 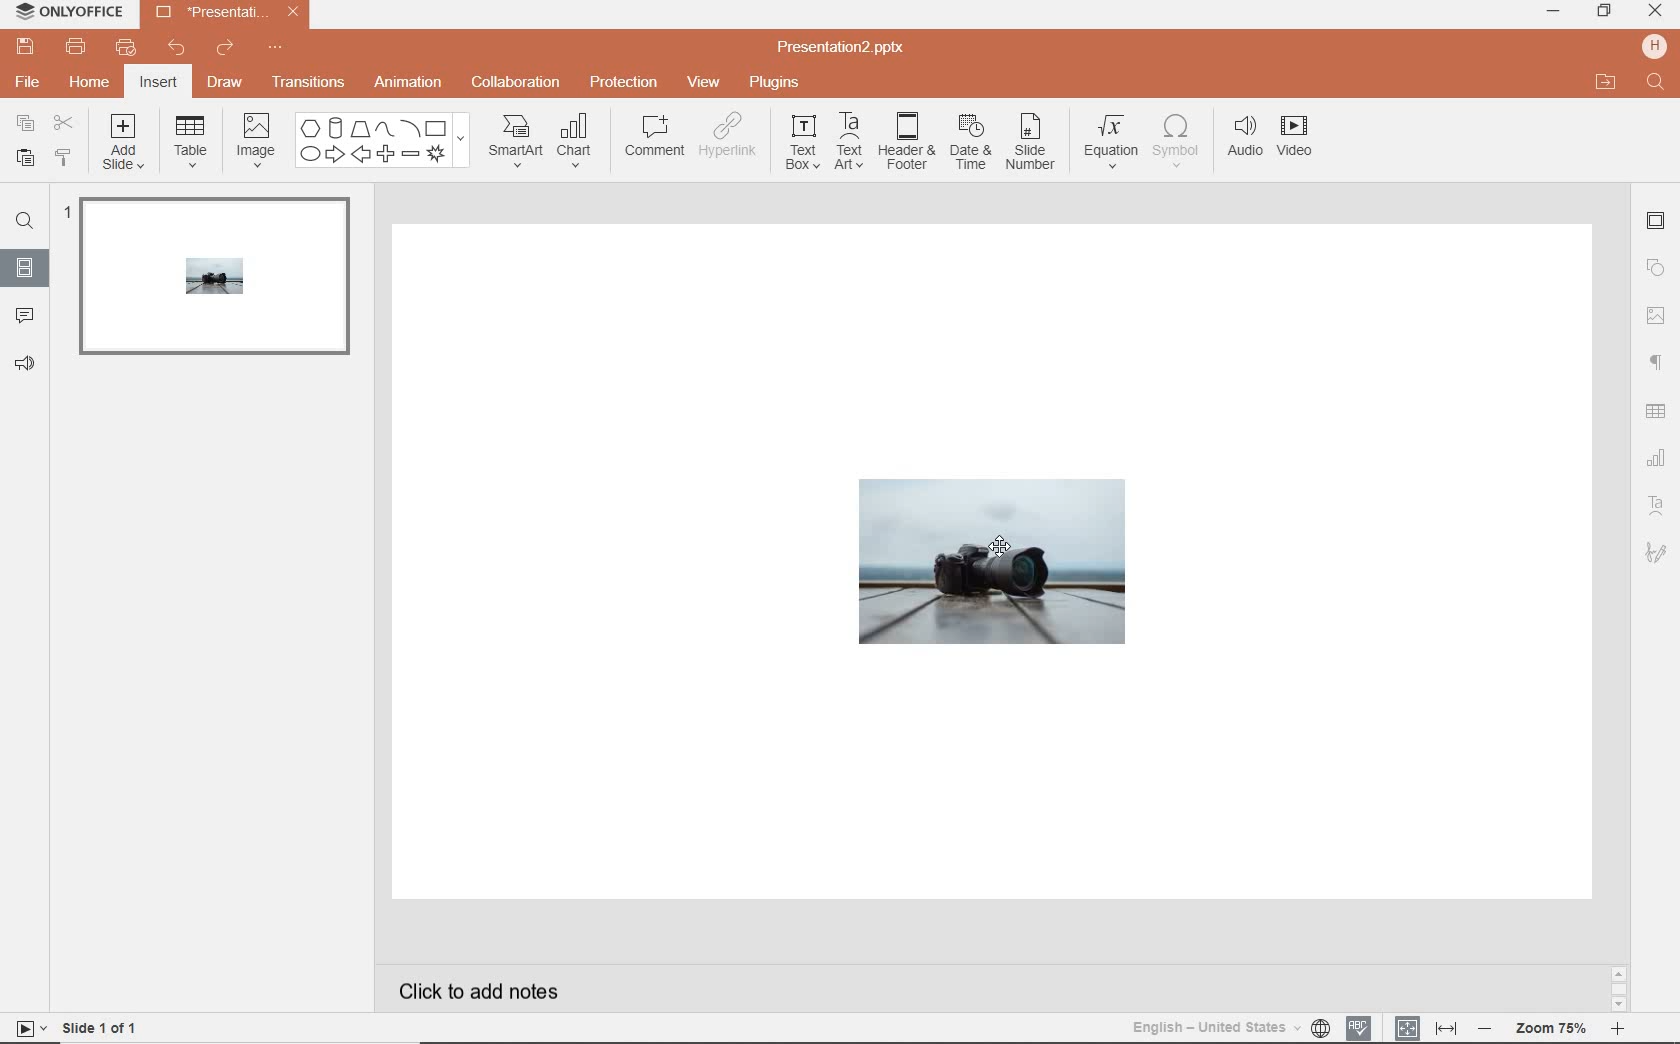 I want to click on smartart, so click(x=513, y=142).